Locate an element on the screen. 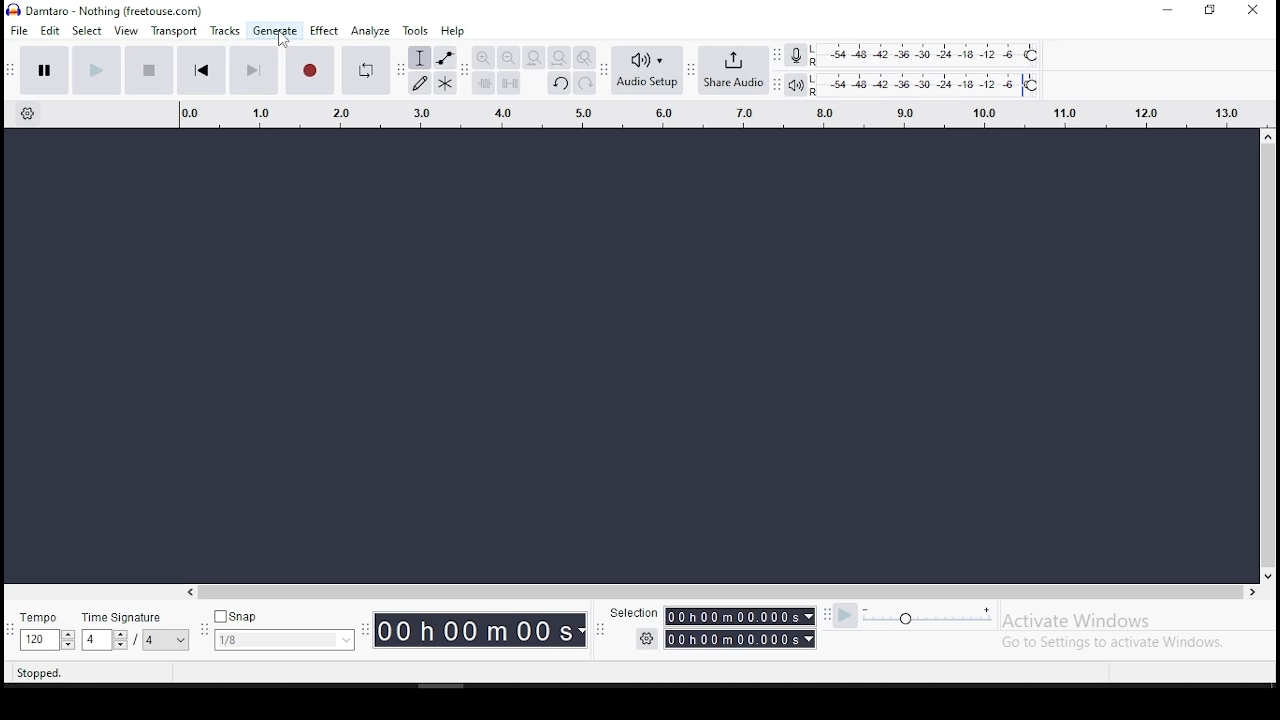 This screenshot has width=1280, height=720. zoom in is located at coordinates (482, 58).